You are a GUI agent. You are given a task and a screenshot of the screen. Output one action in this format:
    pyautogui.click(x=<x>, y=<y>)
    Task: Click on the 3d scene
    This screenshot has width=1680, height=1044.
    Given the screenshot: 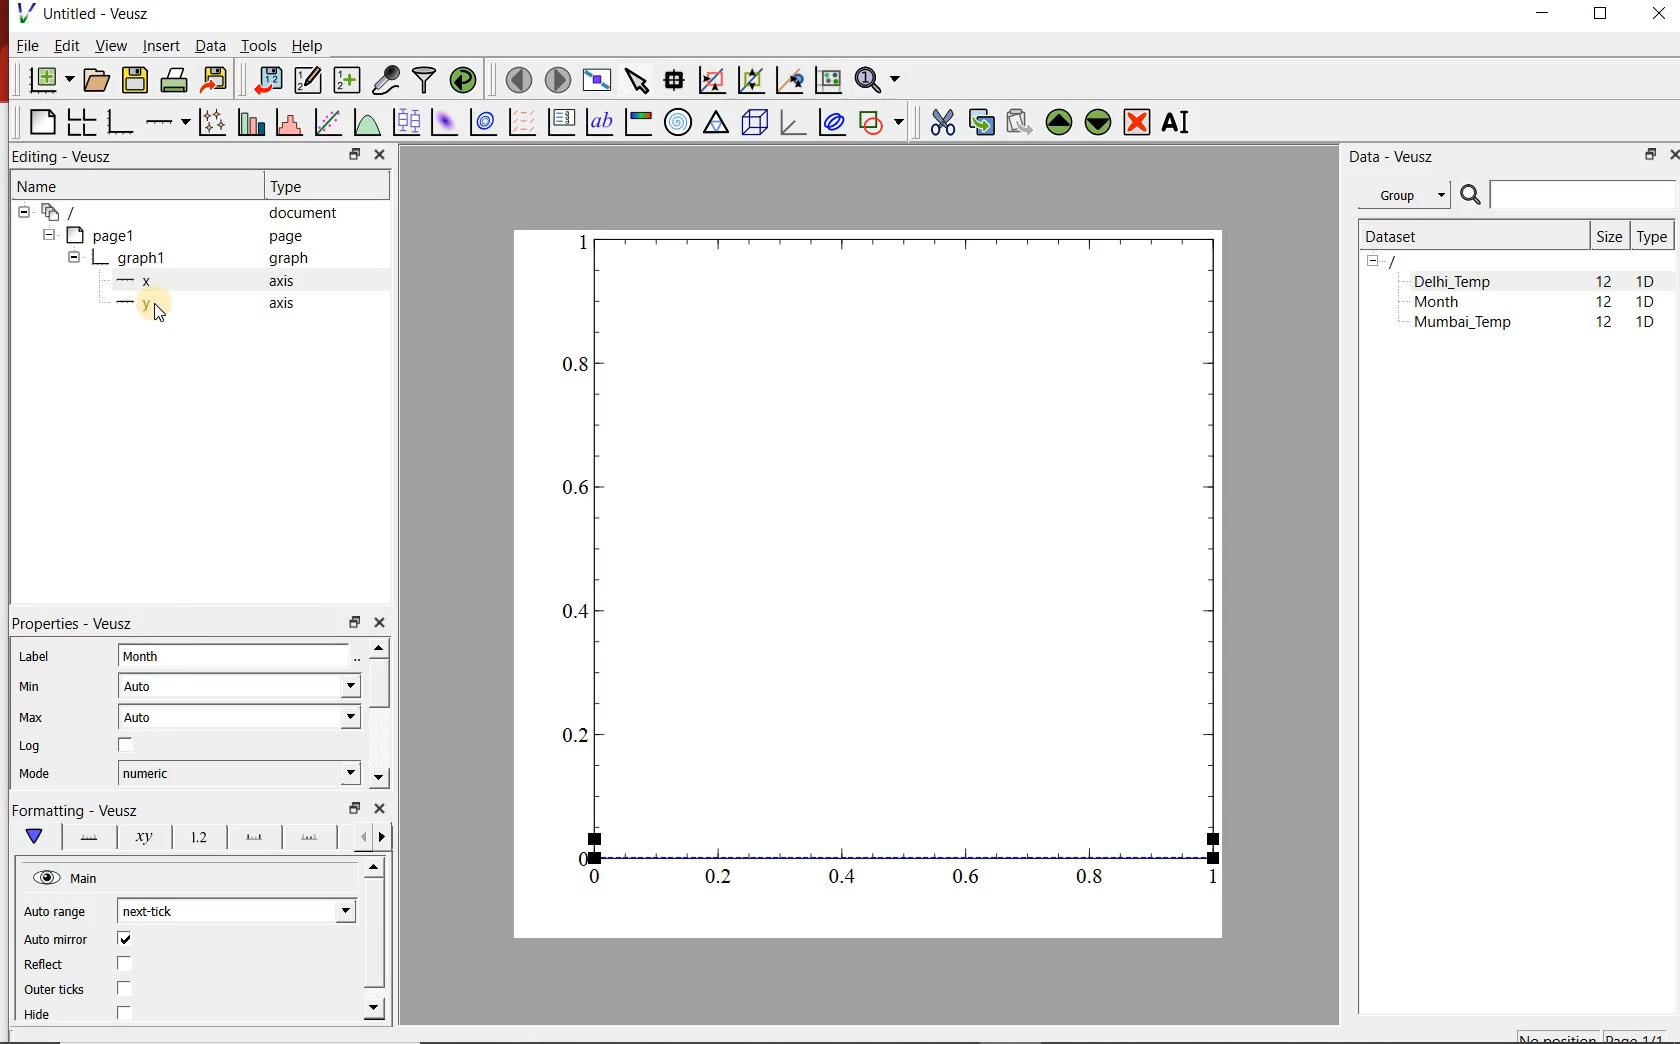 What is the action you would take?
    pyautogui.click(x=753, y=123)
    